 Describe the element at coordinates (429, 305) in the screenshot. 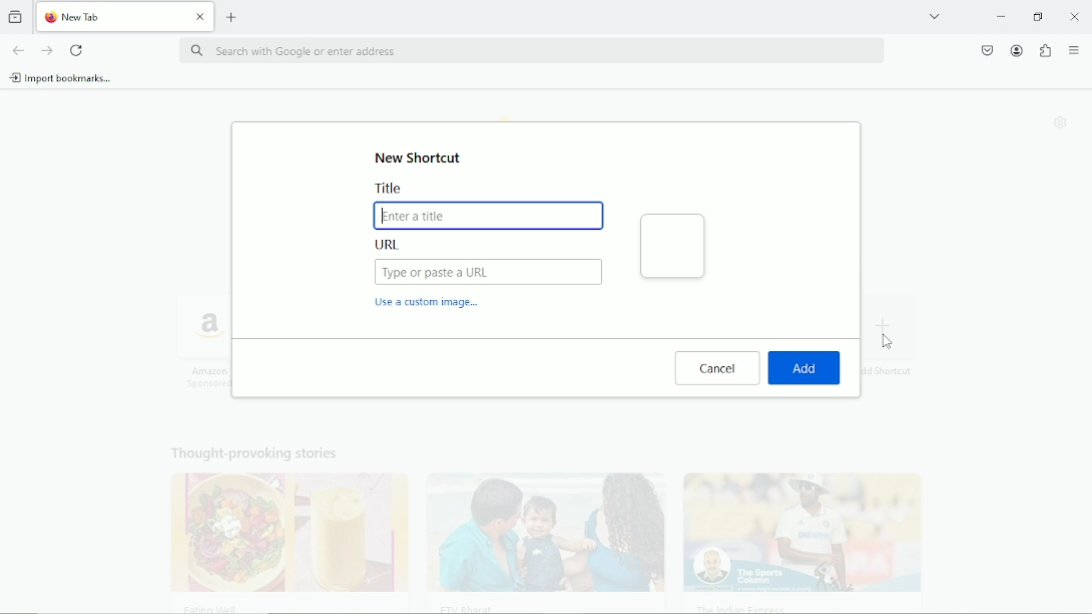

I see `Use a custom image` at that location.